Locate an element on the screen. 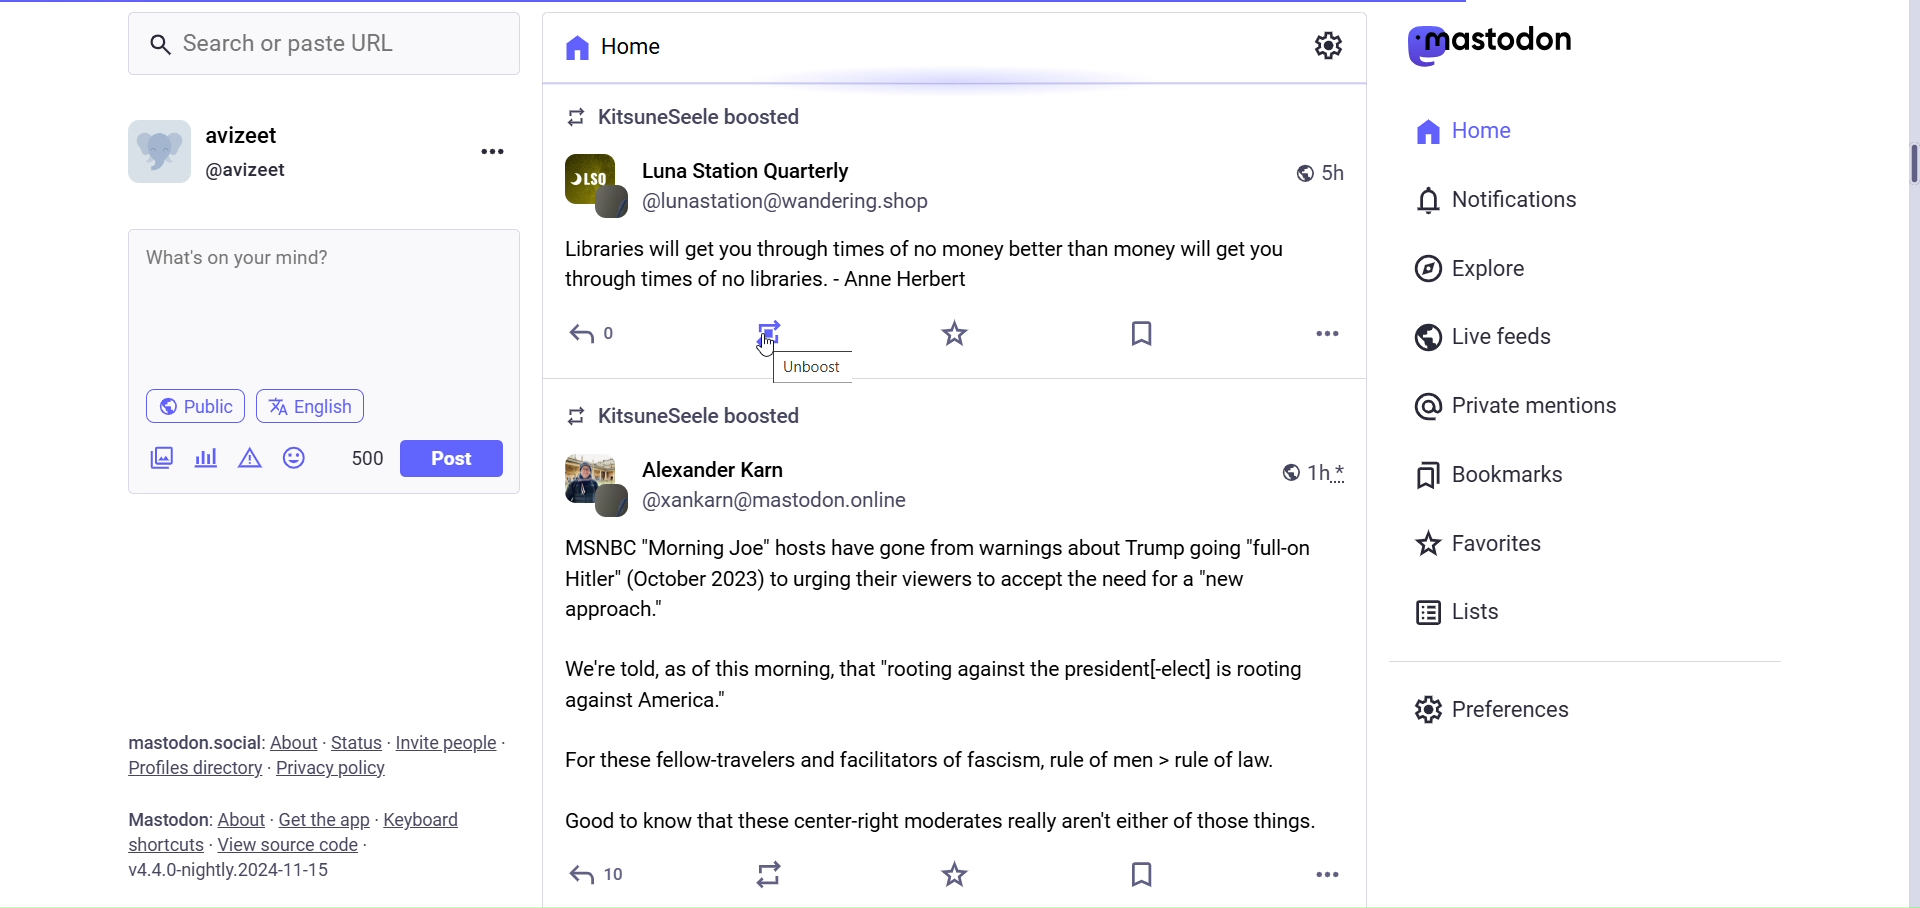 Image resolution: width=1920 pixels, height=908 pixels. Star is located at coordinates (952, 336).